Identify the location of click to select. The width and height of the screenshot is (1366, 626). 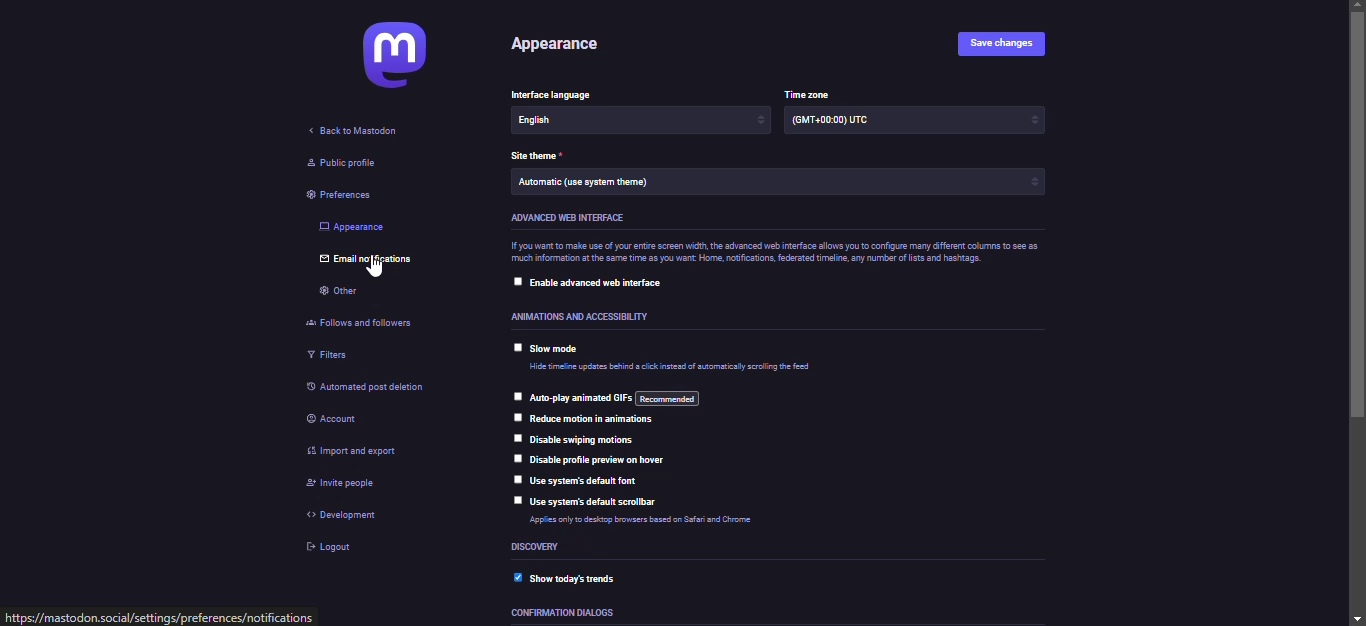
(514, 347).